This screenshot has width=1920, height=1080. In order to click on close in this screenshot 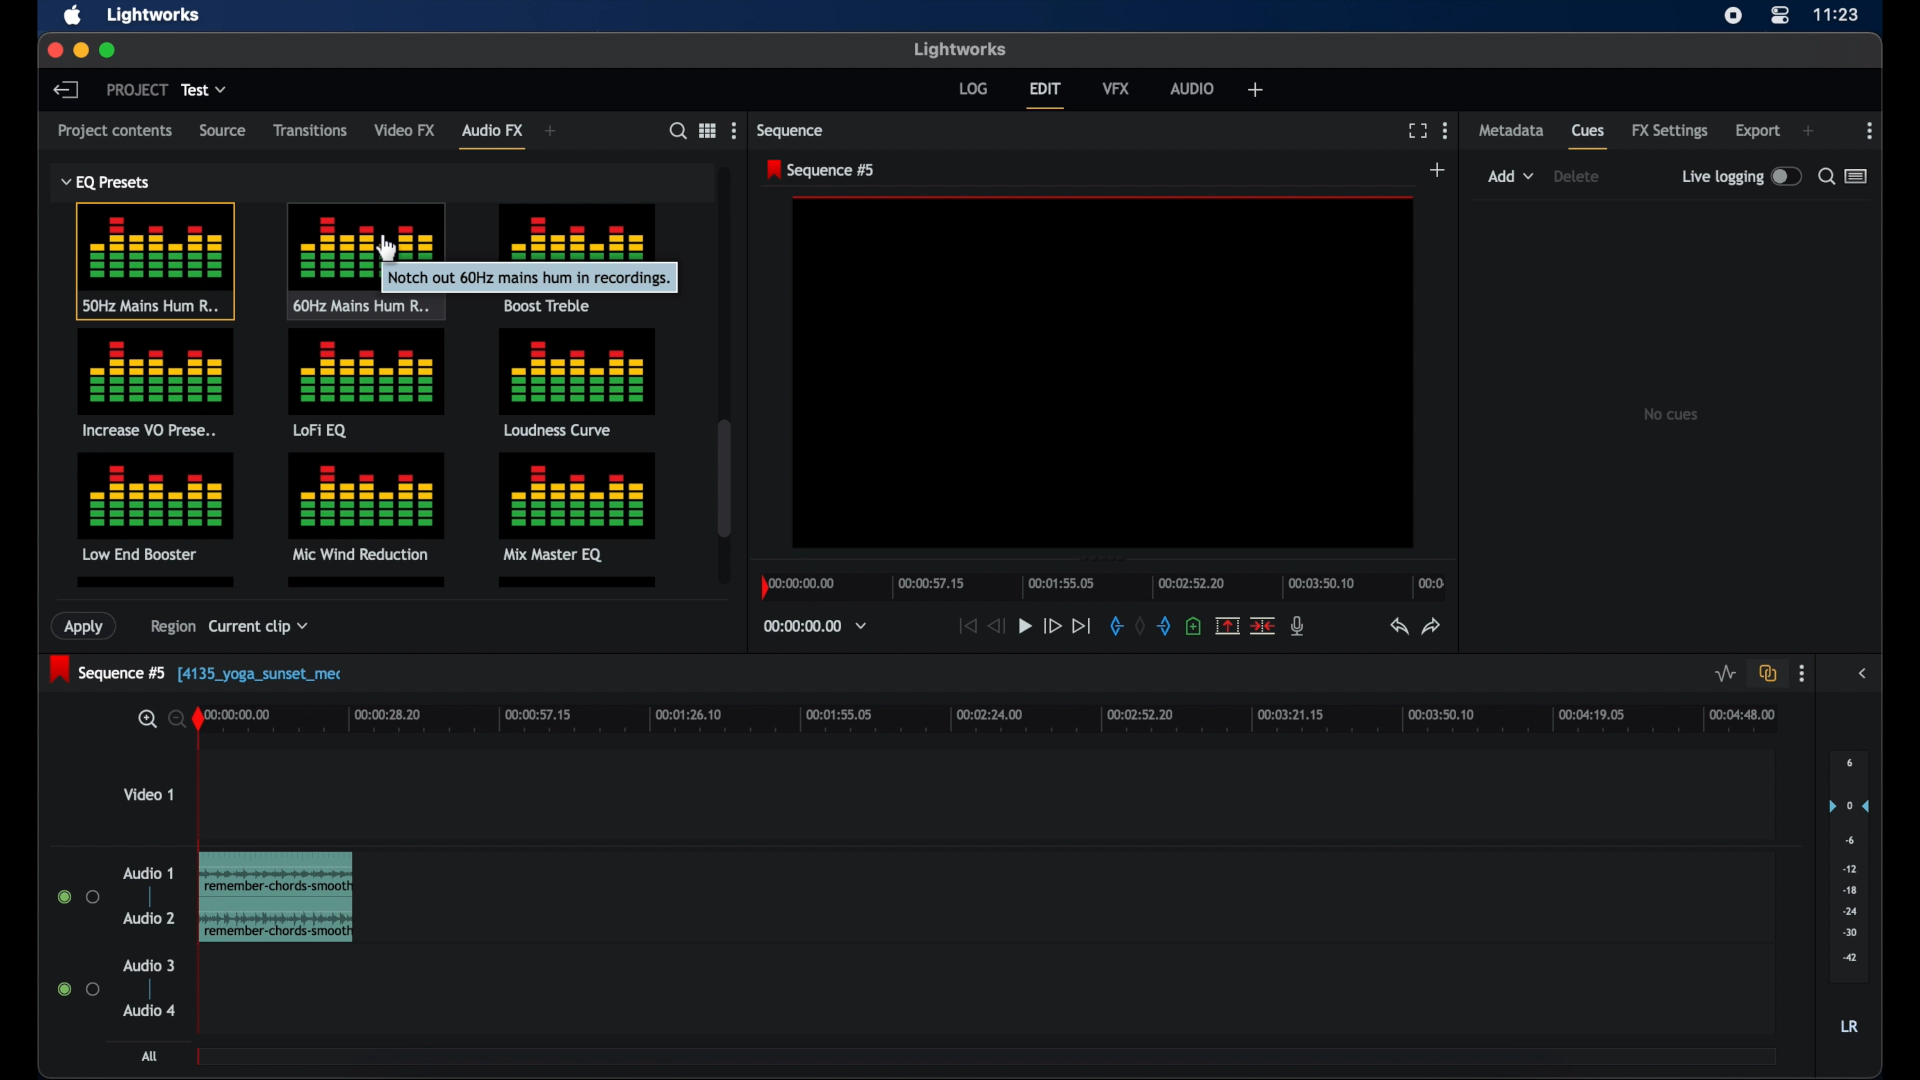, I will do `click(53, 50)`.